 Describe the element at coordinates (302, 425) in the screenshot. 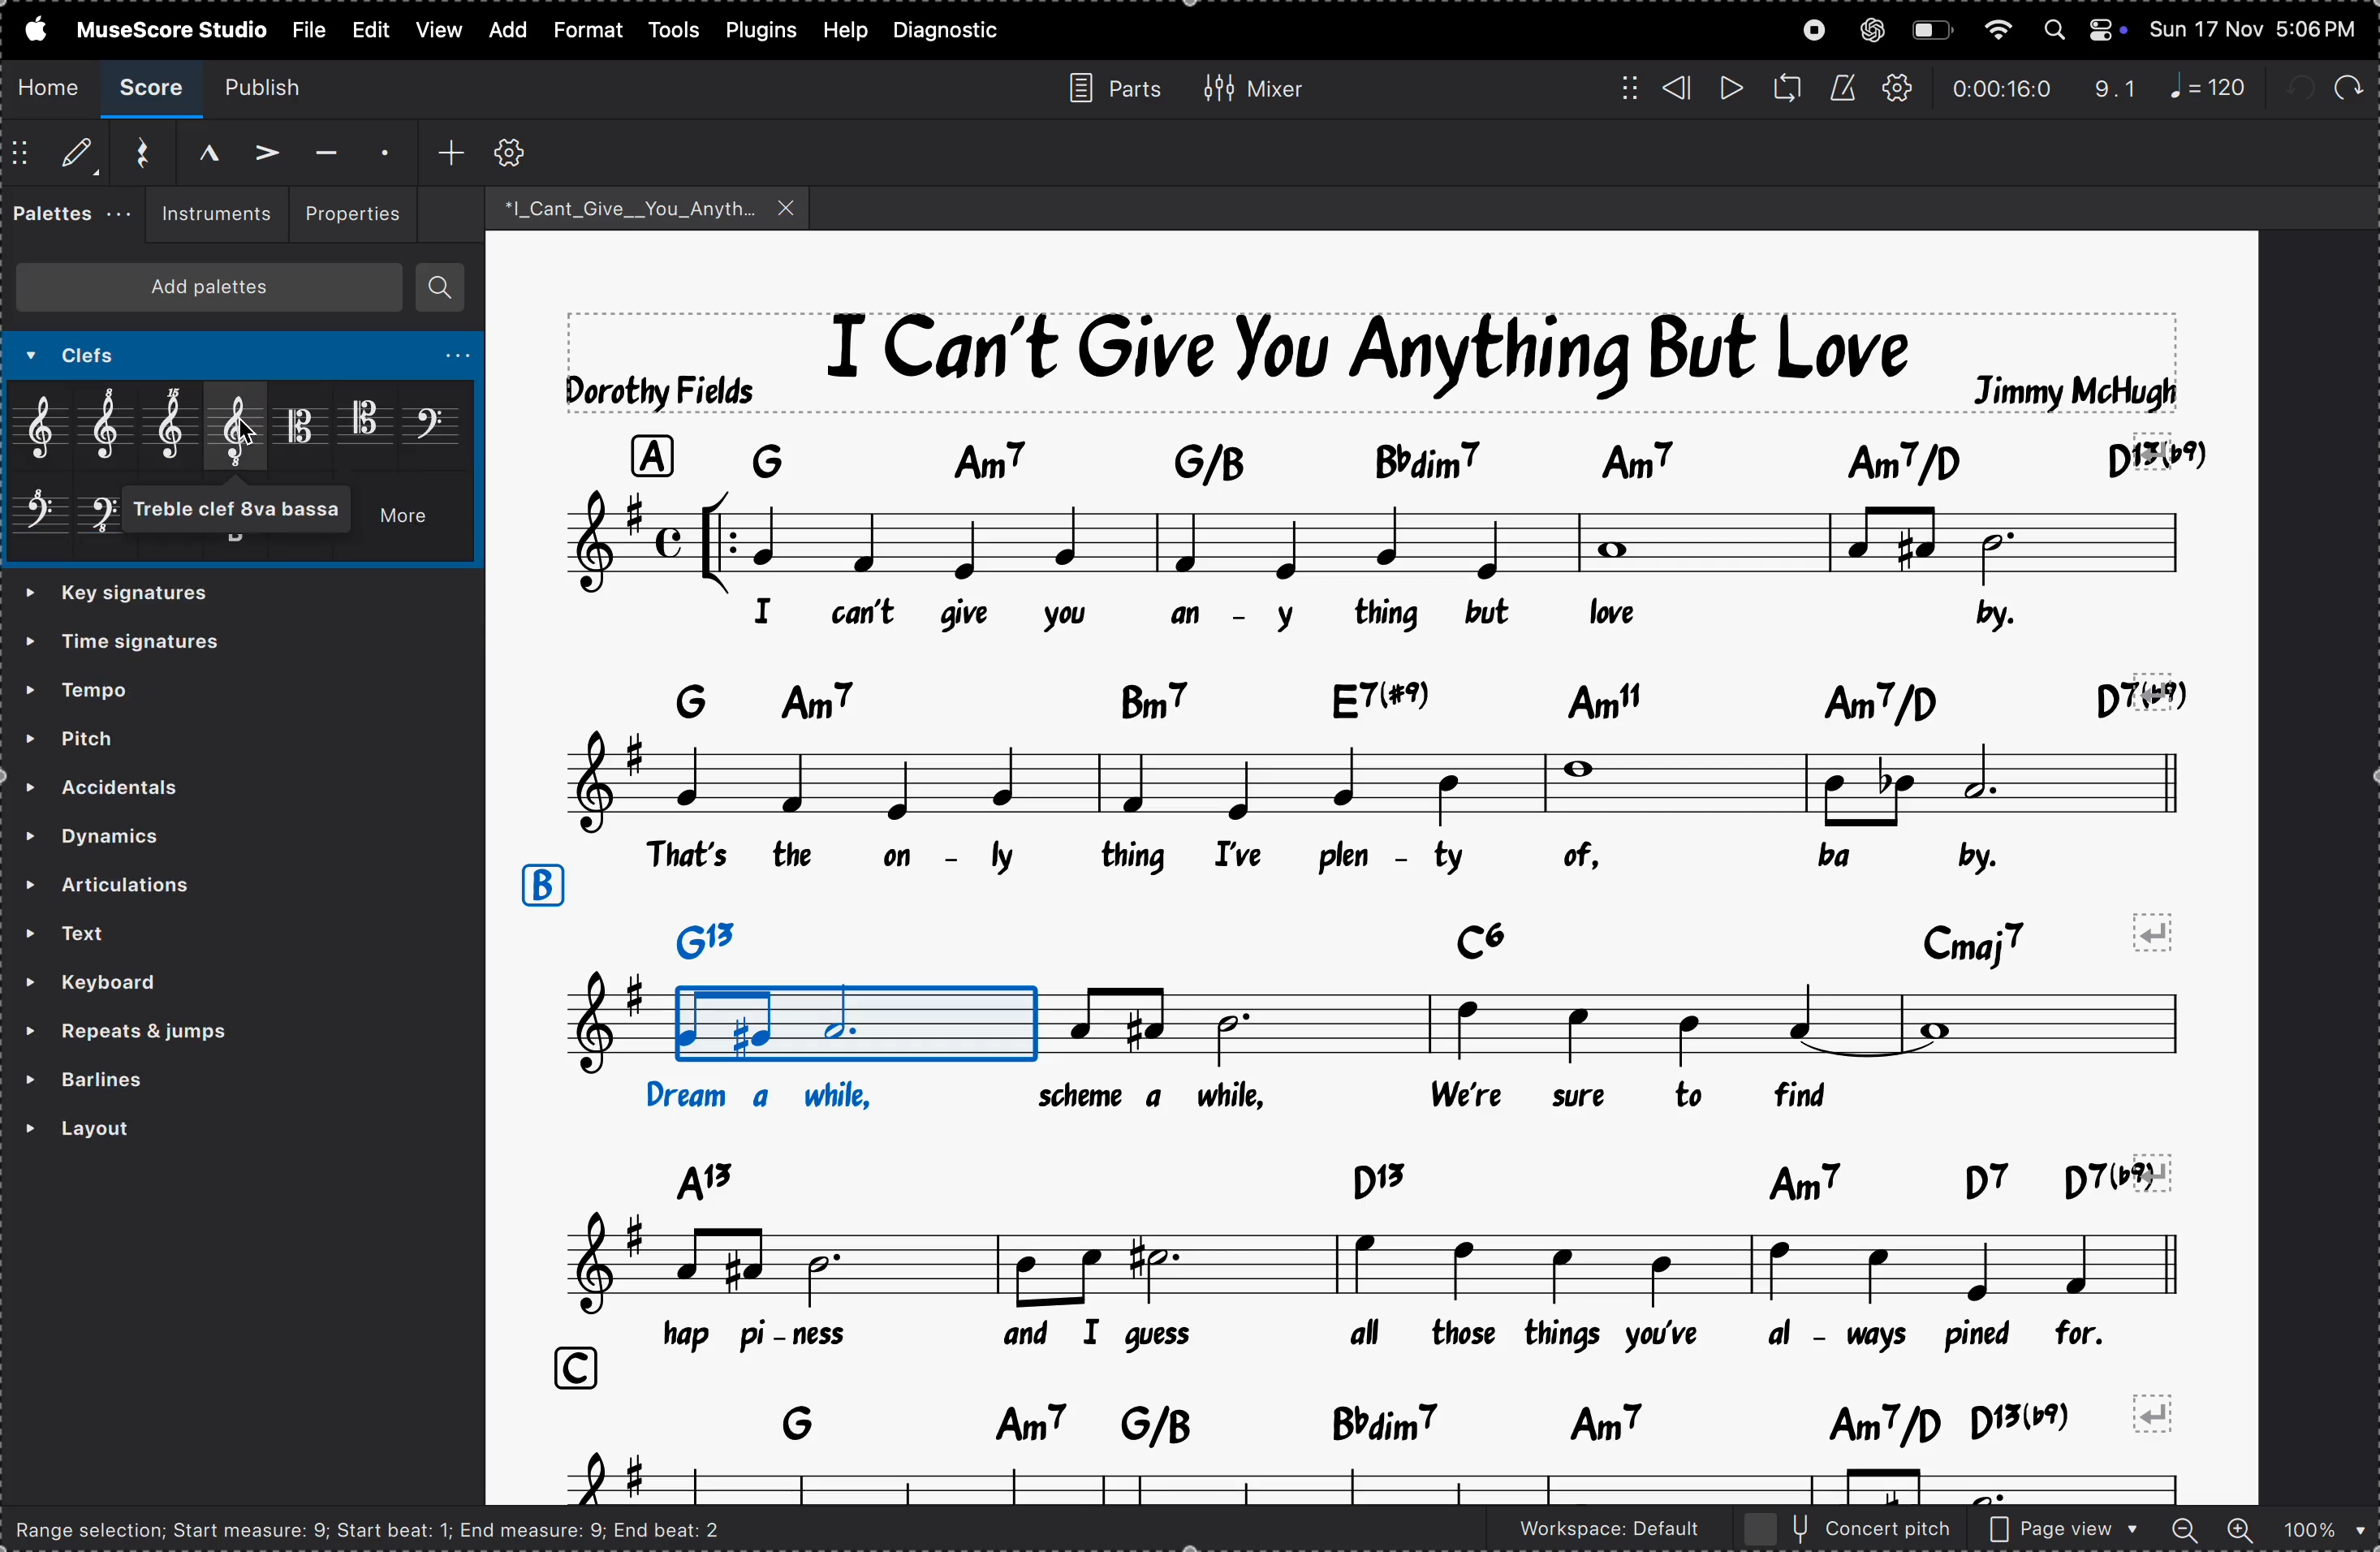

I see `alto clef` at that location.